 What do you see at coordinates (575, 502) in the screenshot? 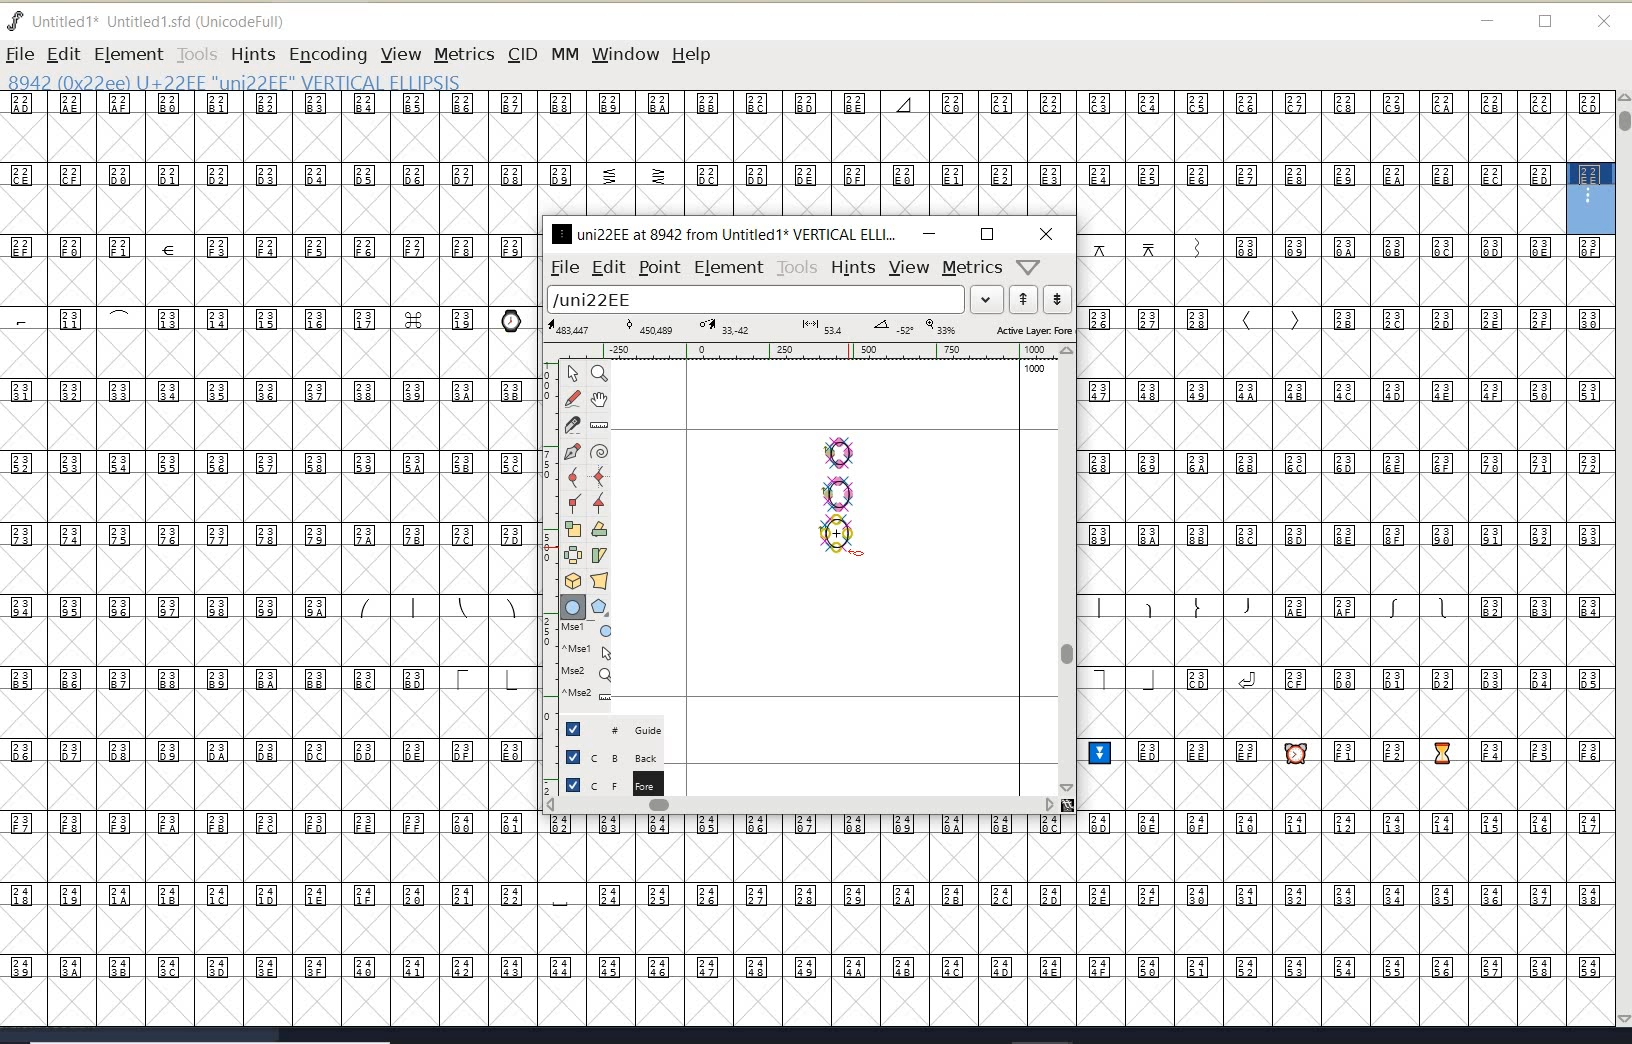
I see `add a corner point` at bounding box center [575, 502].